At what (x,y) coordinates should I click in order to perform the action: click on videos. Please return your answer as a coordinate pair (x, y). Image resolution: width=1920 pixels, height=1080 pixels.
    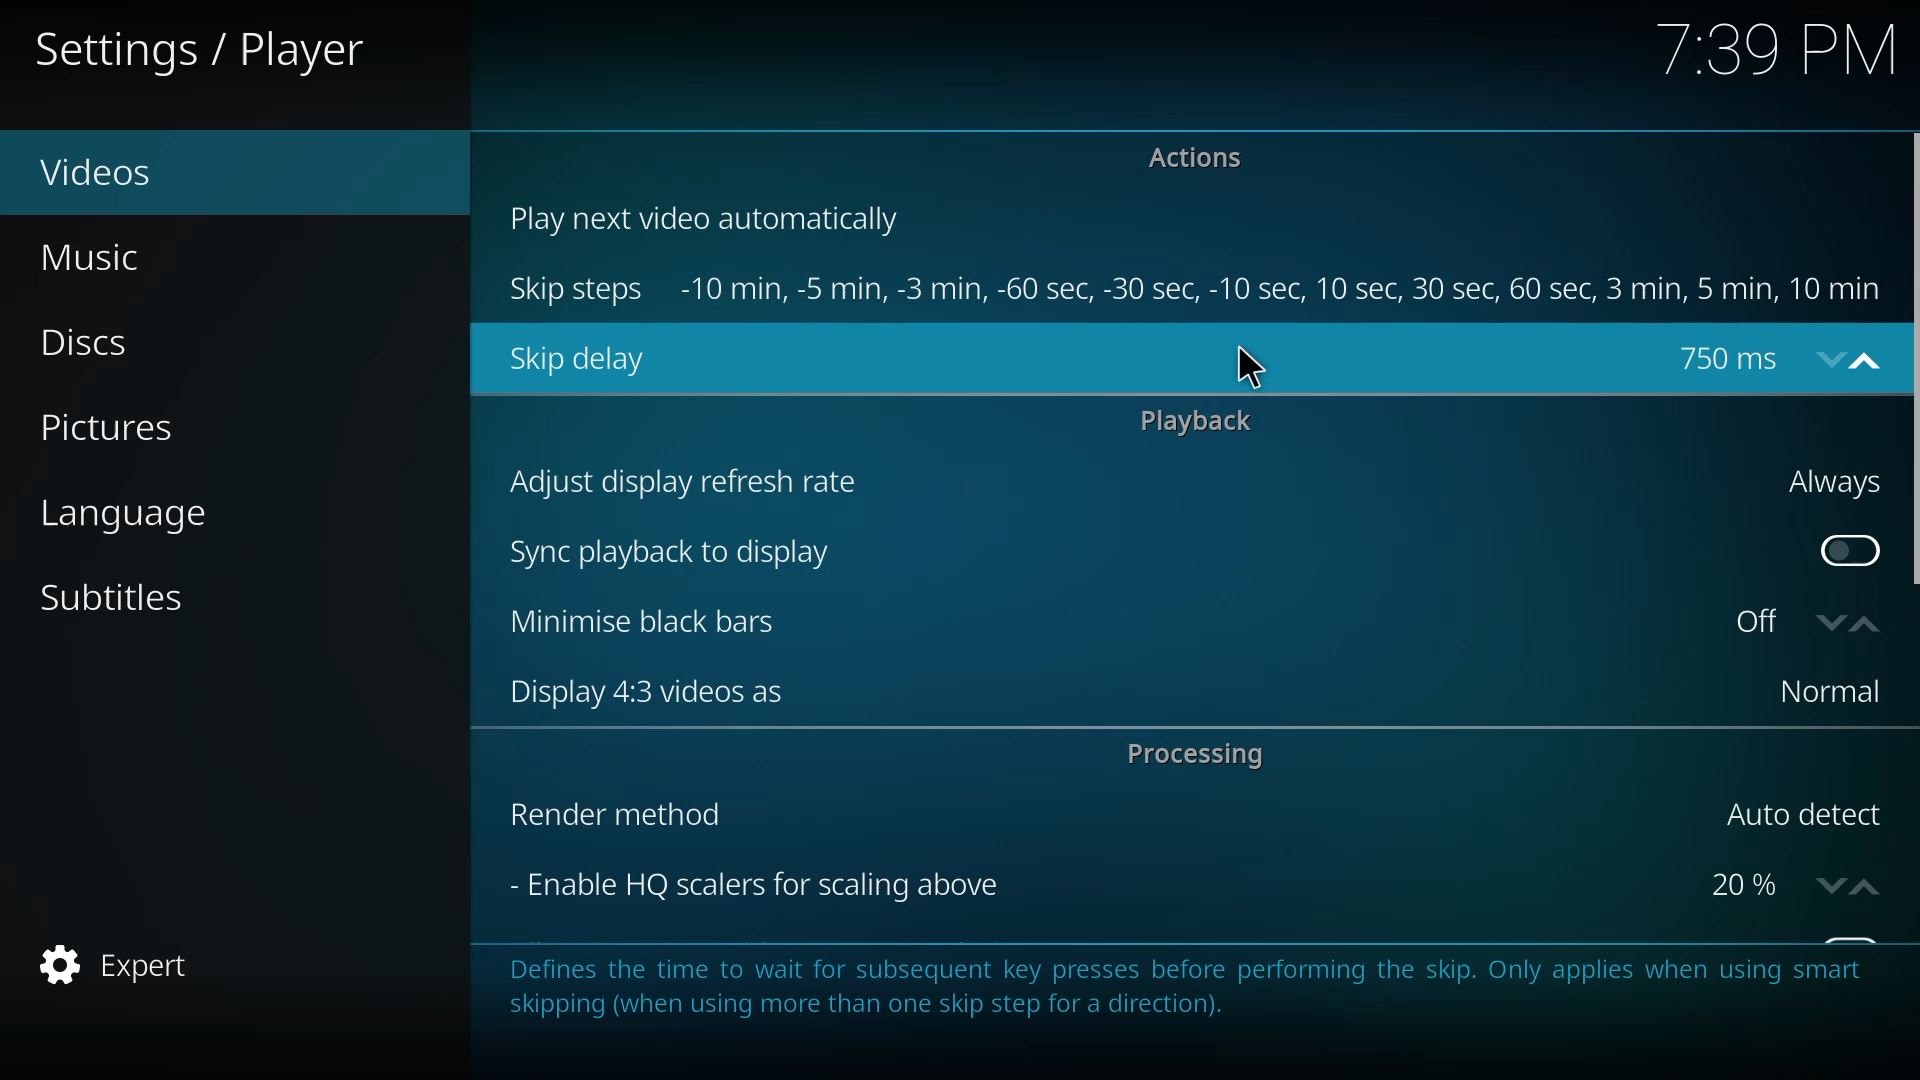
    Looking at the image, I should click on (110, 172).